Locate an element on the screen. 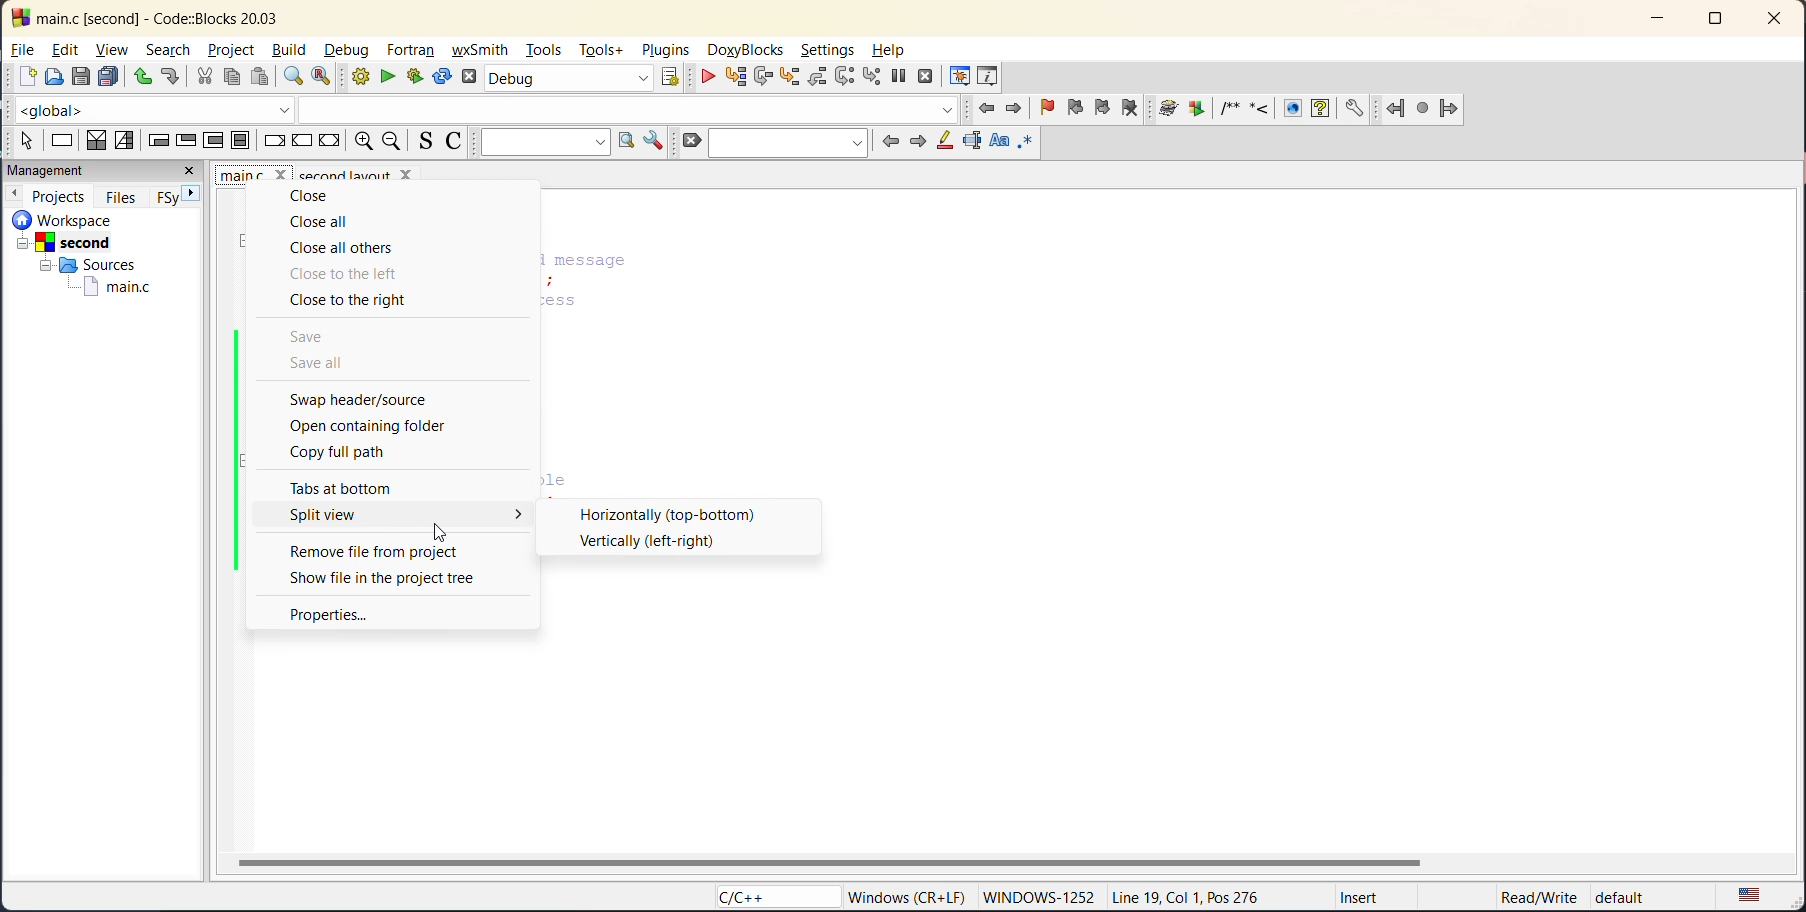 This screenshot has width=1806, height=912. save is located at coordinates (311, 339).